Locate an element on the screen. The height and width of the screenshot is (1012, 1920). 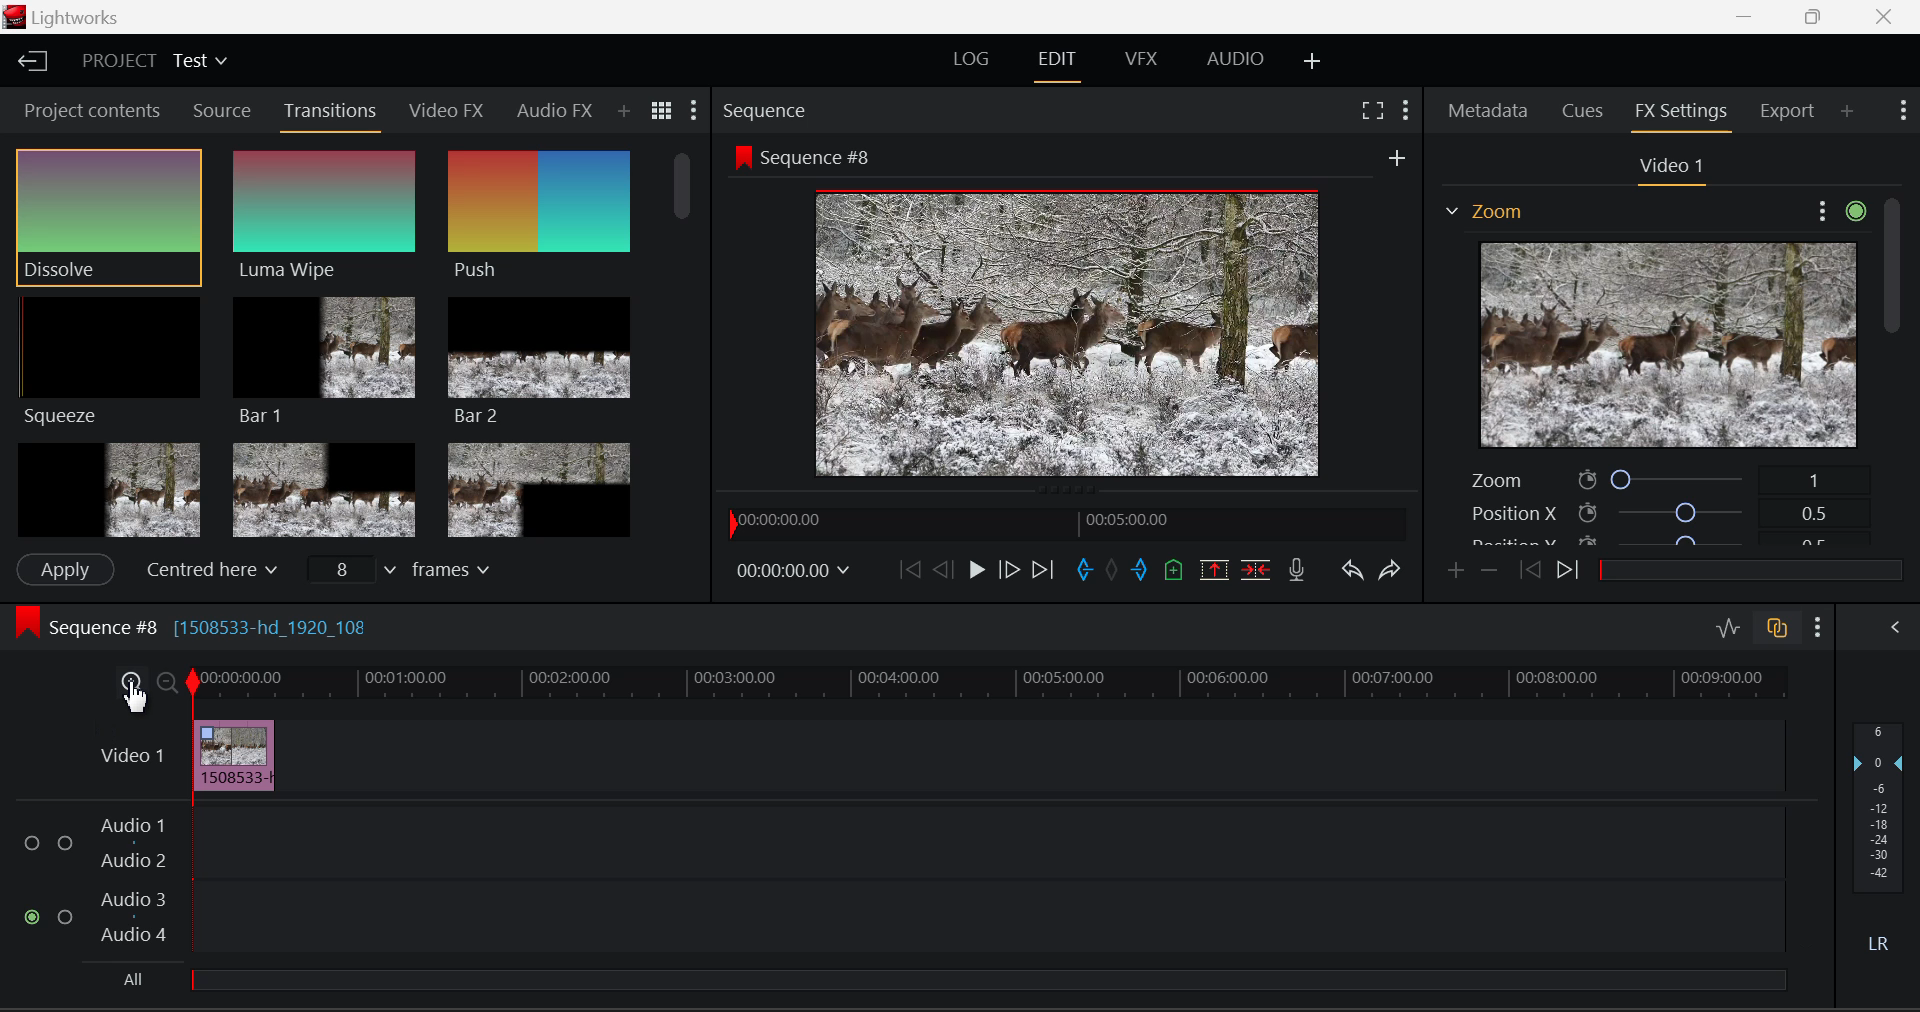
Show Settings is located at coordinates (691, 111).